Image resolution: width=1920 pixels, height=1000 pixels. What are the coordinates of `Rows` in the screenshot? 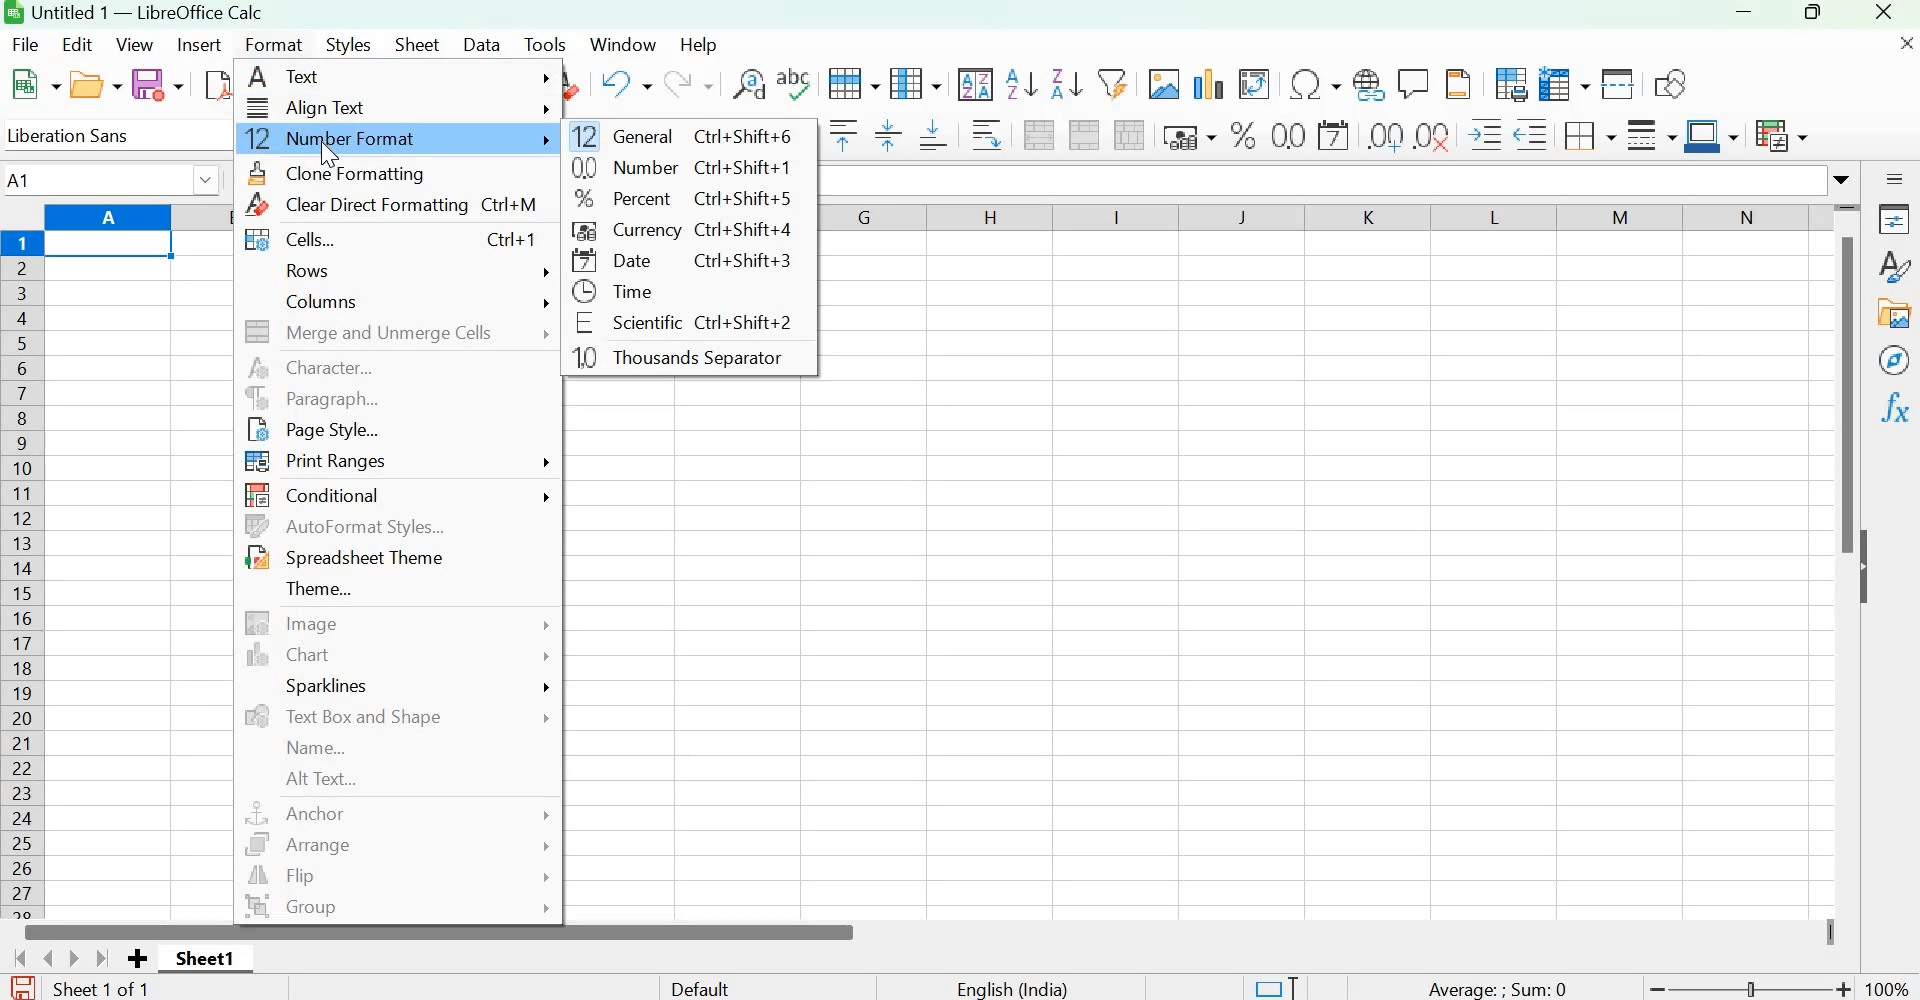 It's located at (311, 271).